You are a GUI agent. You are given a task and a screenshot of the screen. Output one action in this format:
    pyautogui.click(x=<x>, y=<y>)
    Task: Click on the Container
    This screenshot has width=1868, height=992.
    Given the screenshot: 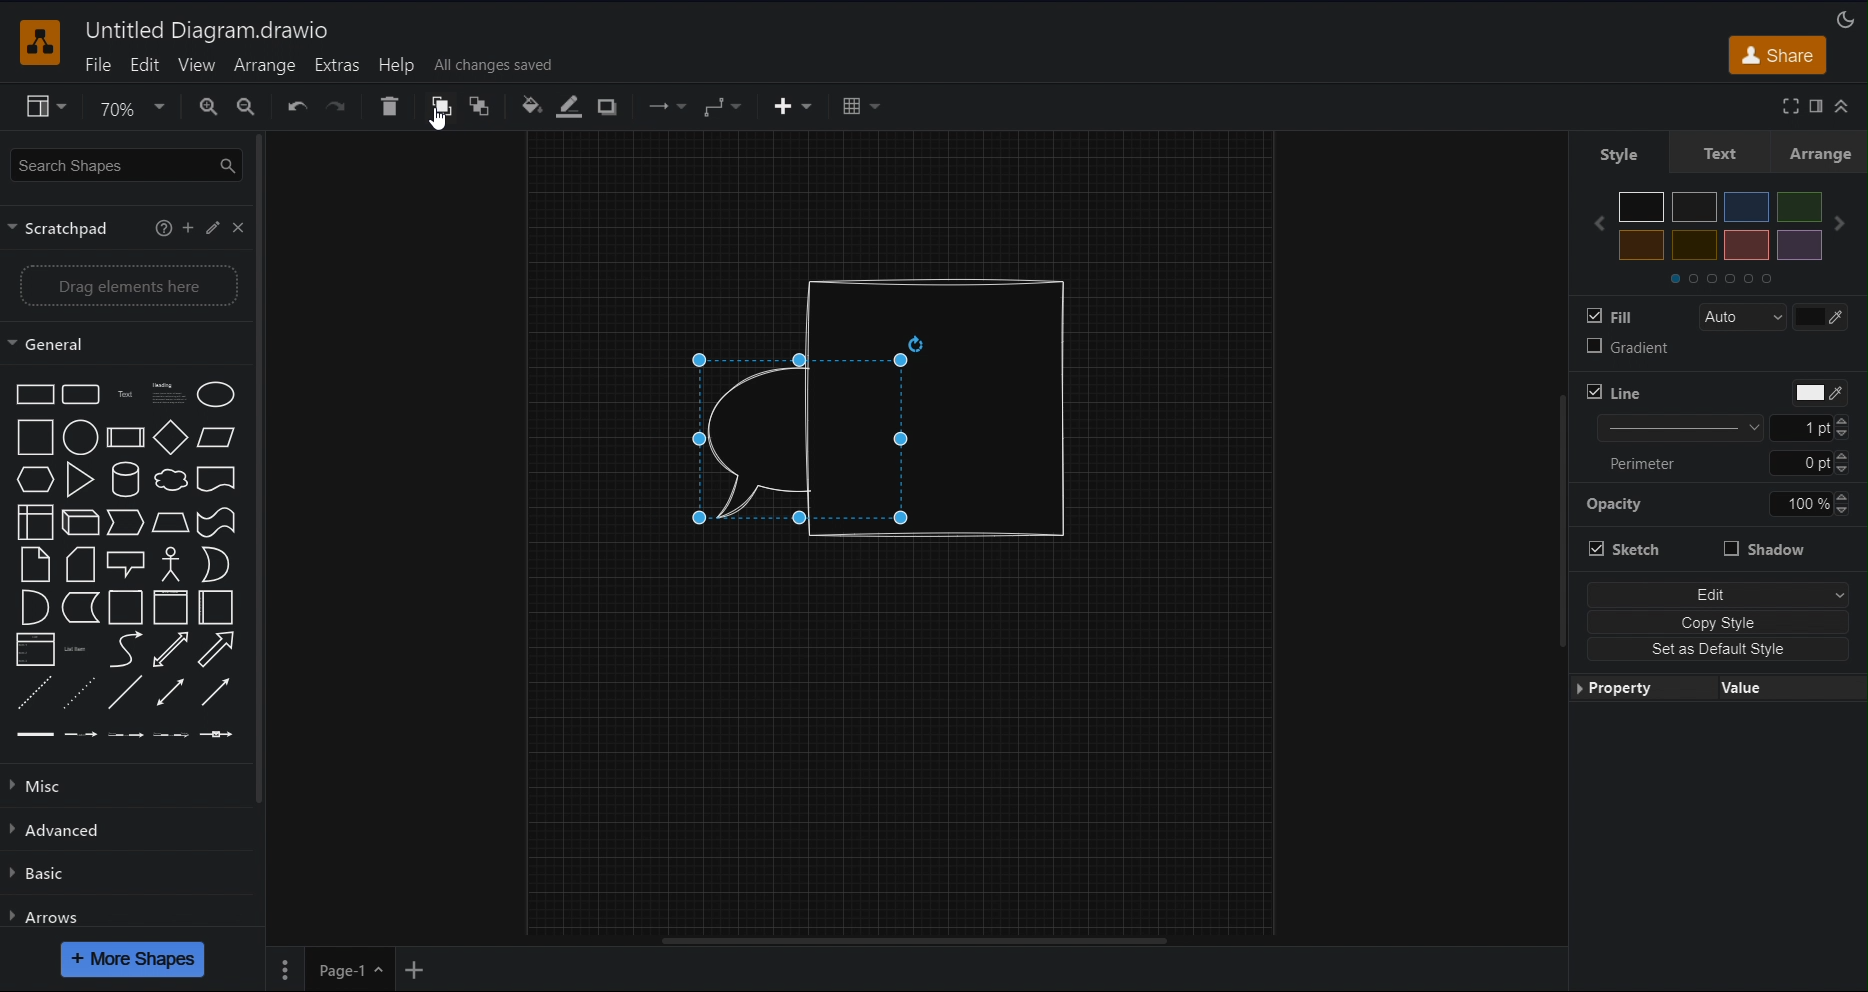 What is the action you would take?
    pyautogui.click(x=171, y=608)
    